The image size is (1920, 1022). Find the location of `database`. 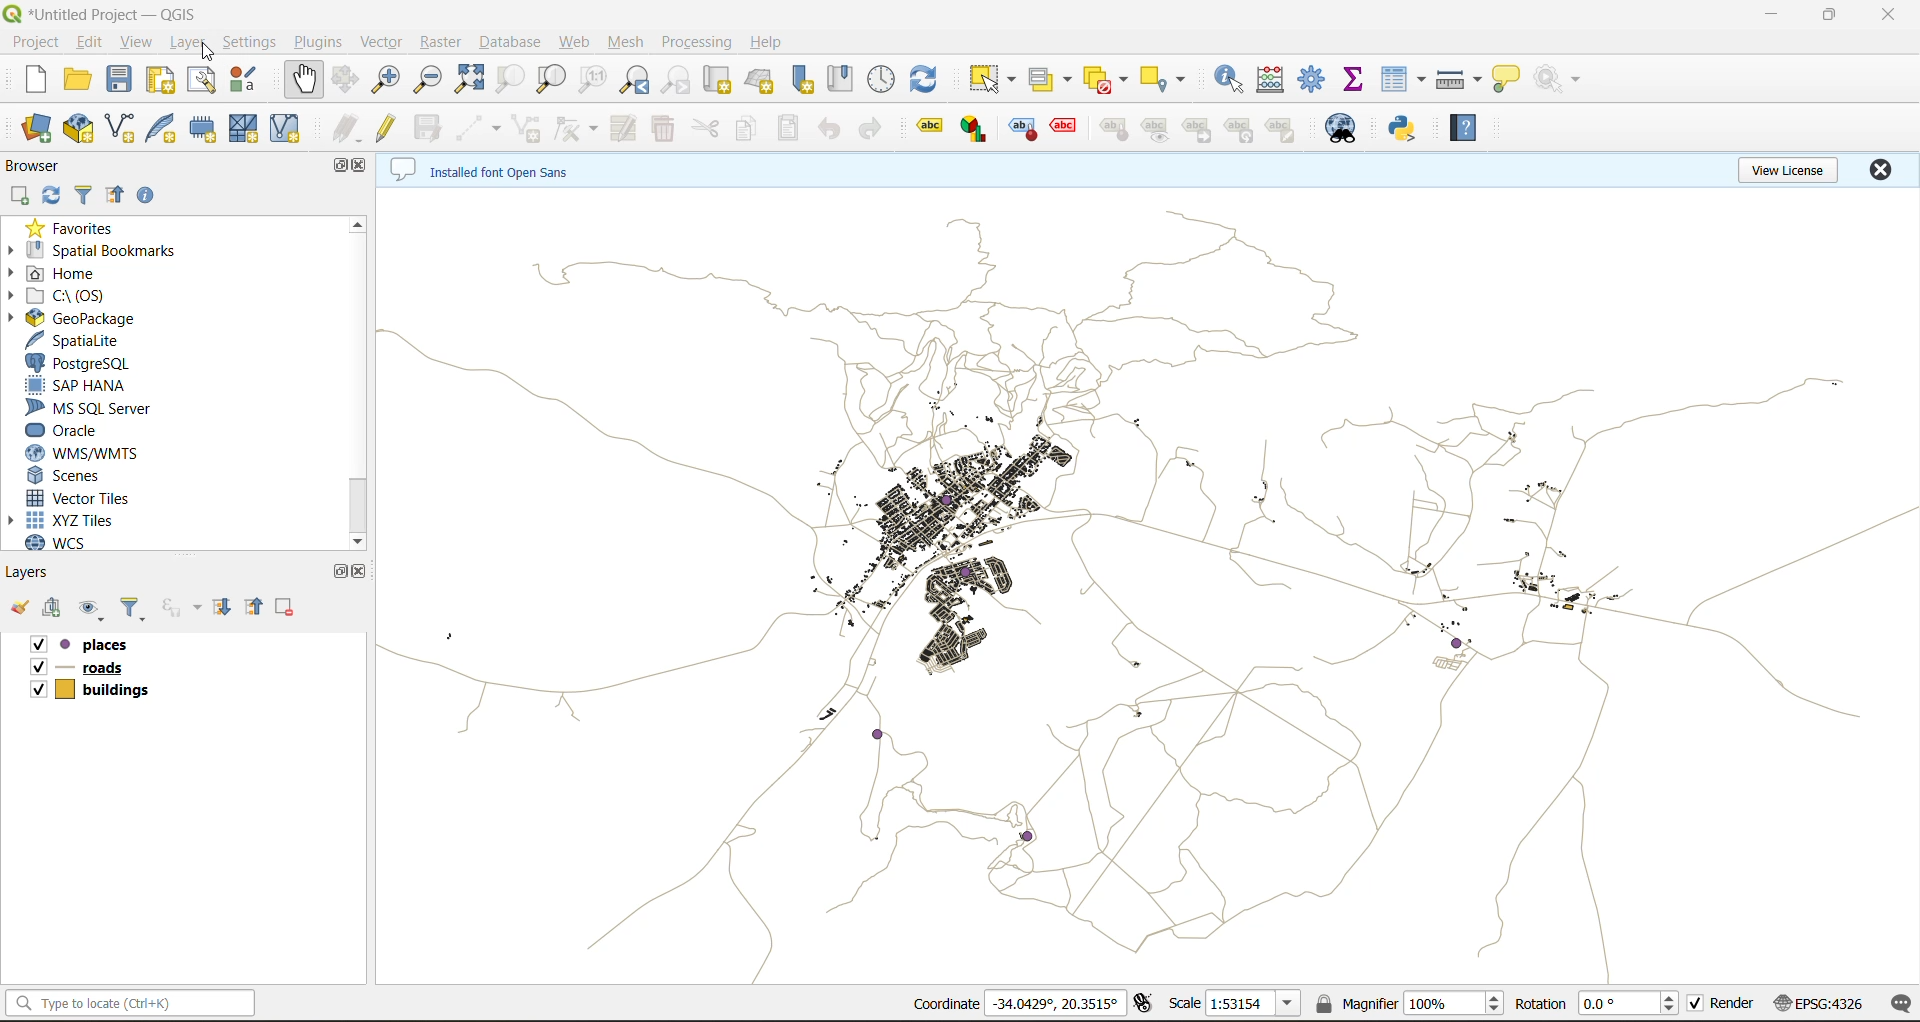

database is located at coordinates (513, 42).